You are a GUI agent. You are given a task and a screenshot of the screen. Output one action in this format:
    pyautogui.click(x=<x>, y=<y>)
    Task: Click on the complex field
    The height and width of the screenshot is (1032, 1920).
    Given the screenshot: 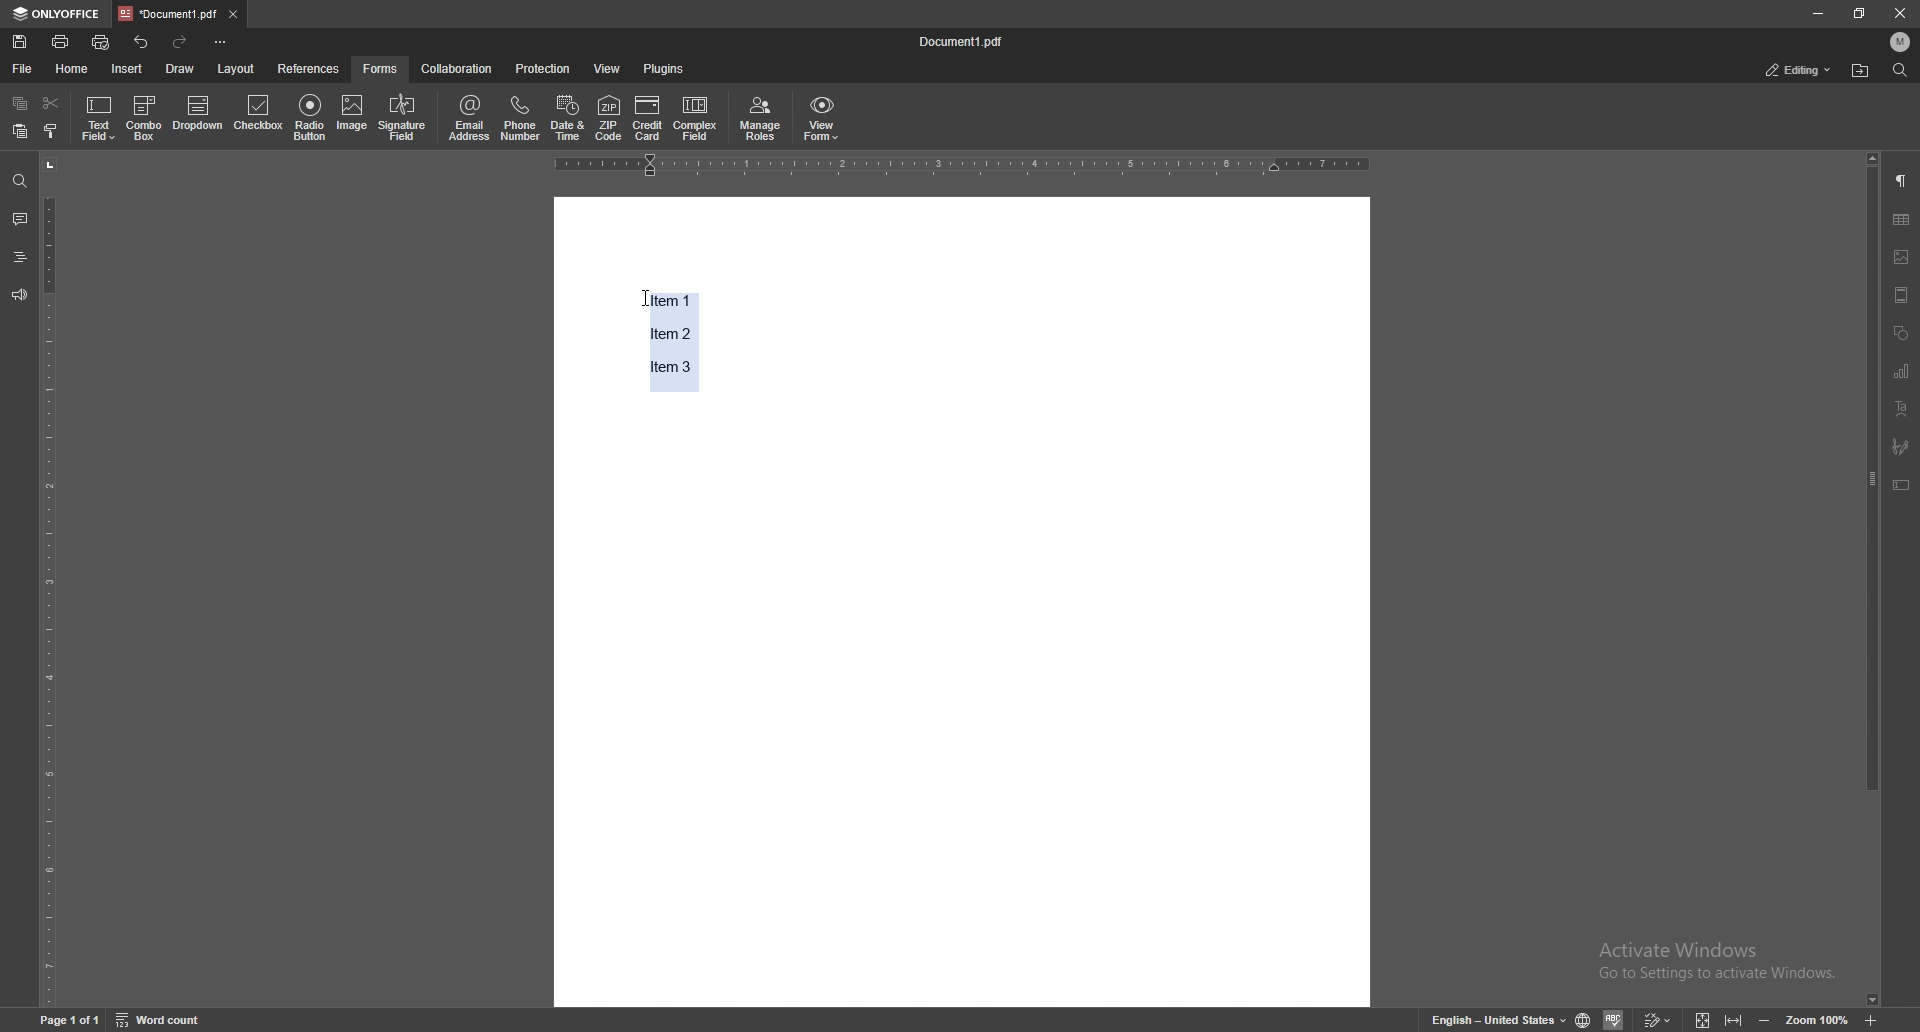 What is the action you would take?
    pyautogui.click(x=696, y=120)
    